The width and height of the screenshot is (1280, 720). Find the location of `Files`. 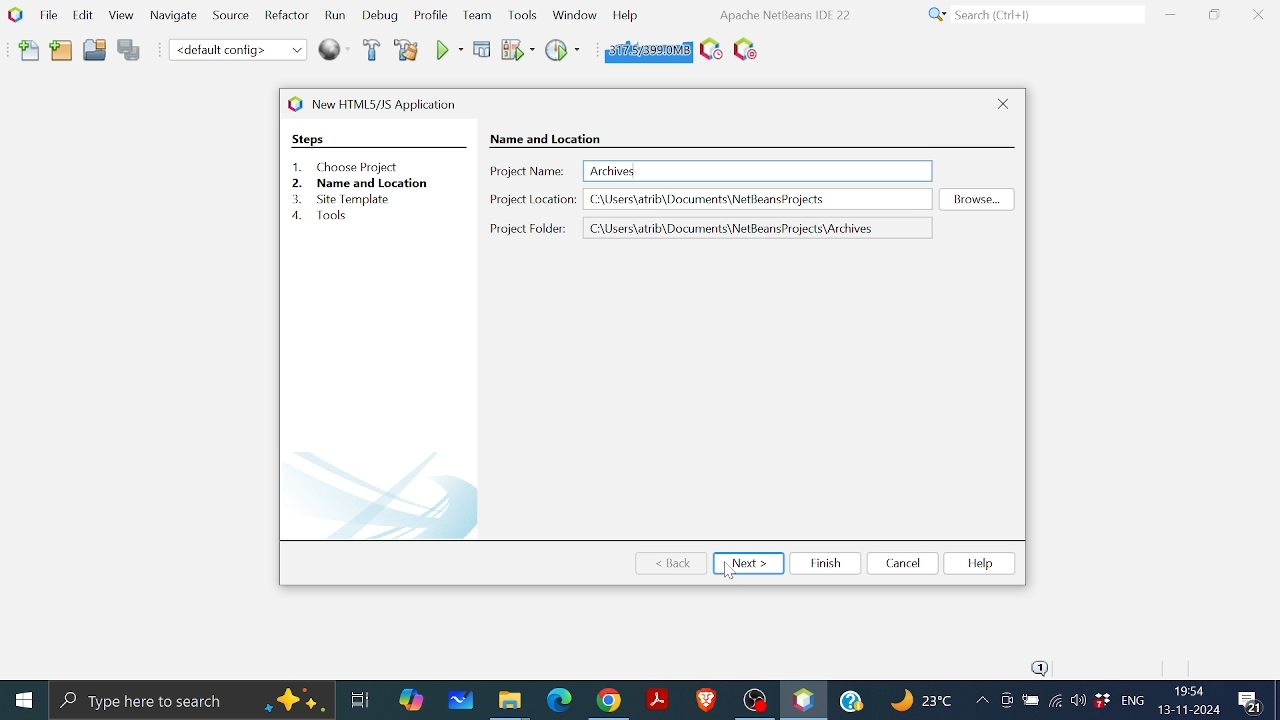

Files is located at coordinates (510, 702).